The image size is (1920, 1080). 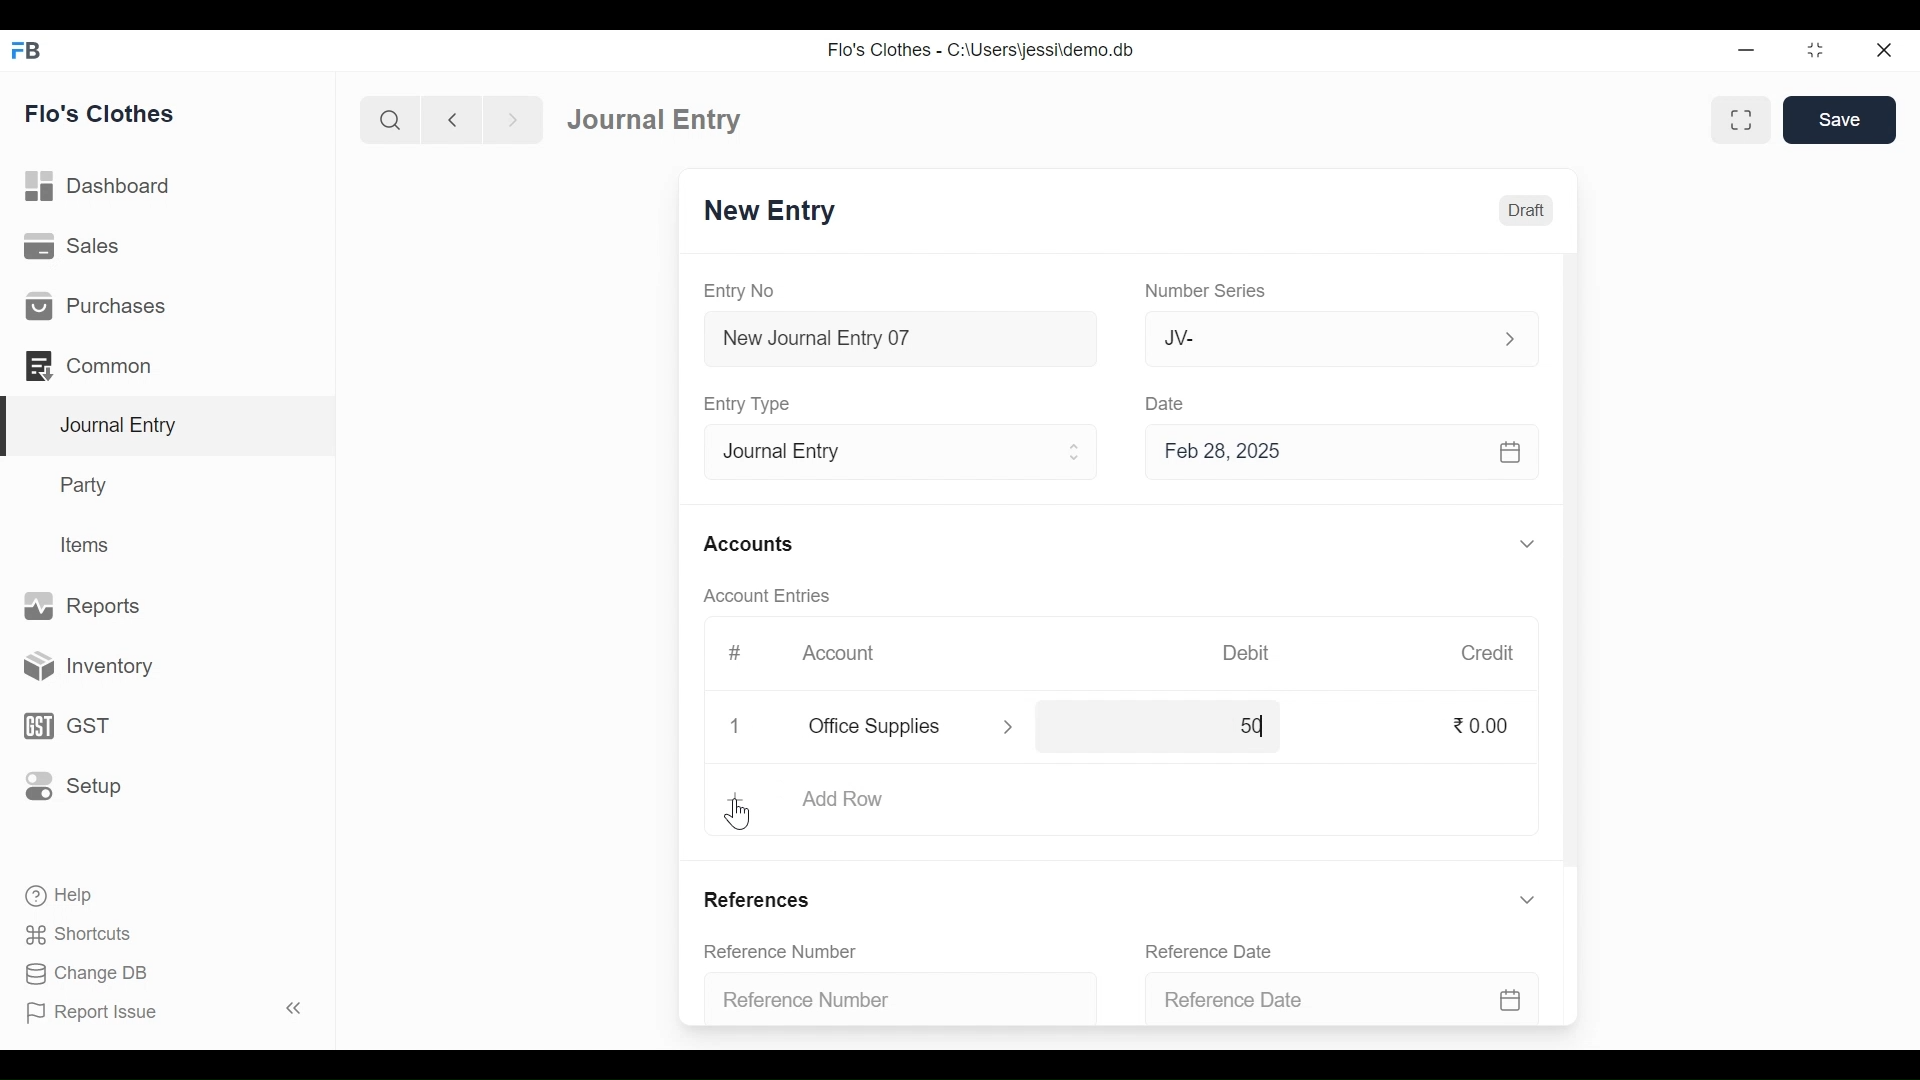 I want to click on GST, so click(x=64, y=728).